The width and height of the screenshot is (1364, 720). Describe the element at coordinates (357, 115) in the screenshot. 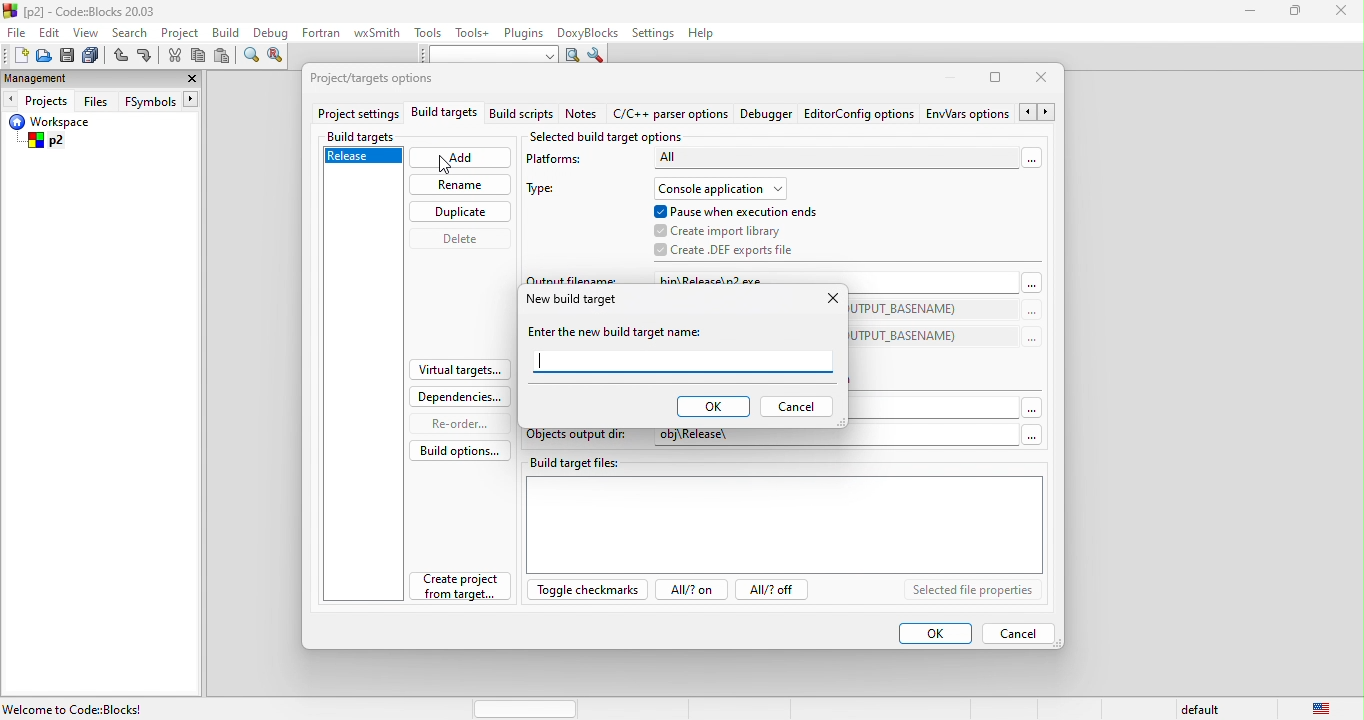

I see `project settings` at that location.